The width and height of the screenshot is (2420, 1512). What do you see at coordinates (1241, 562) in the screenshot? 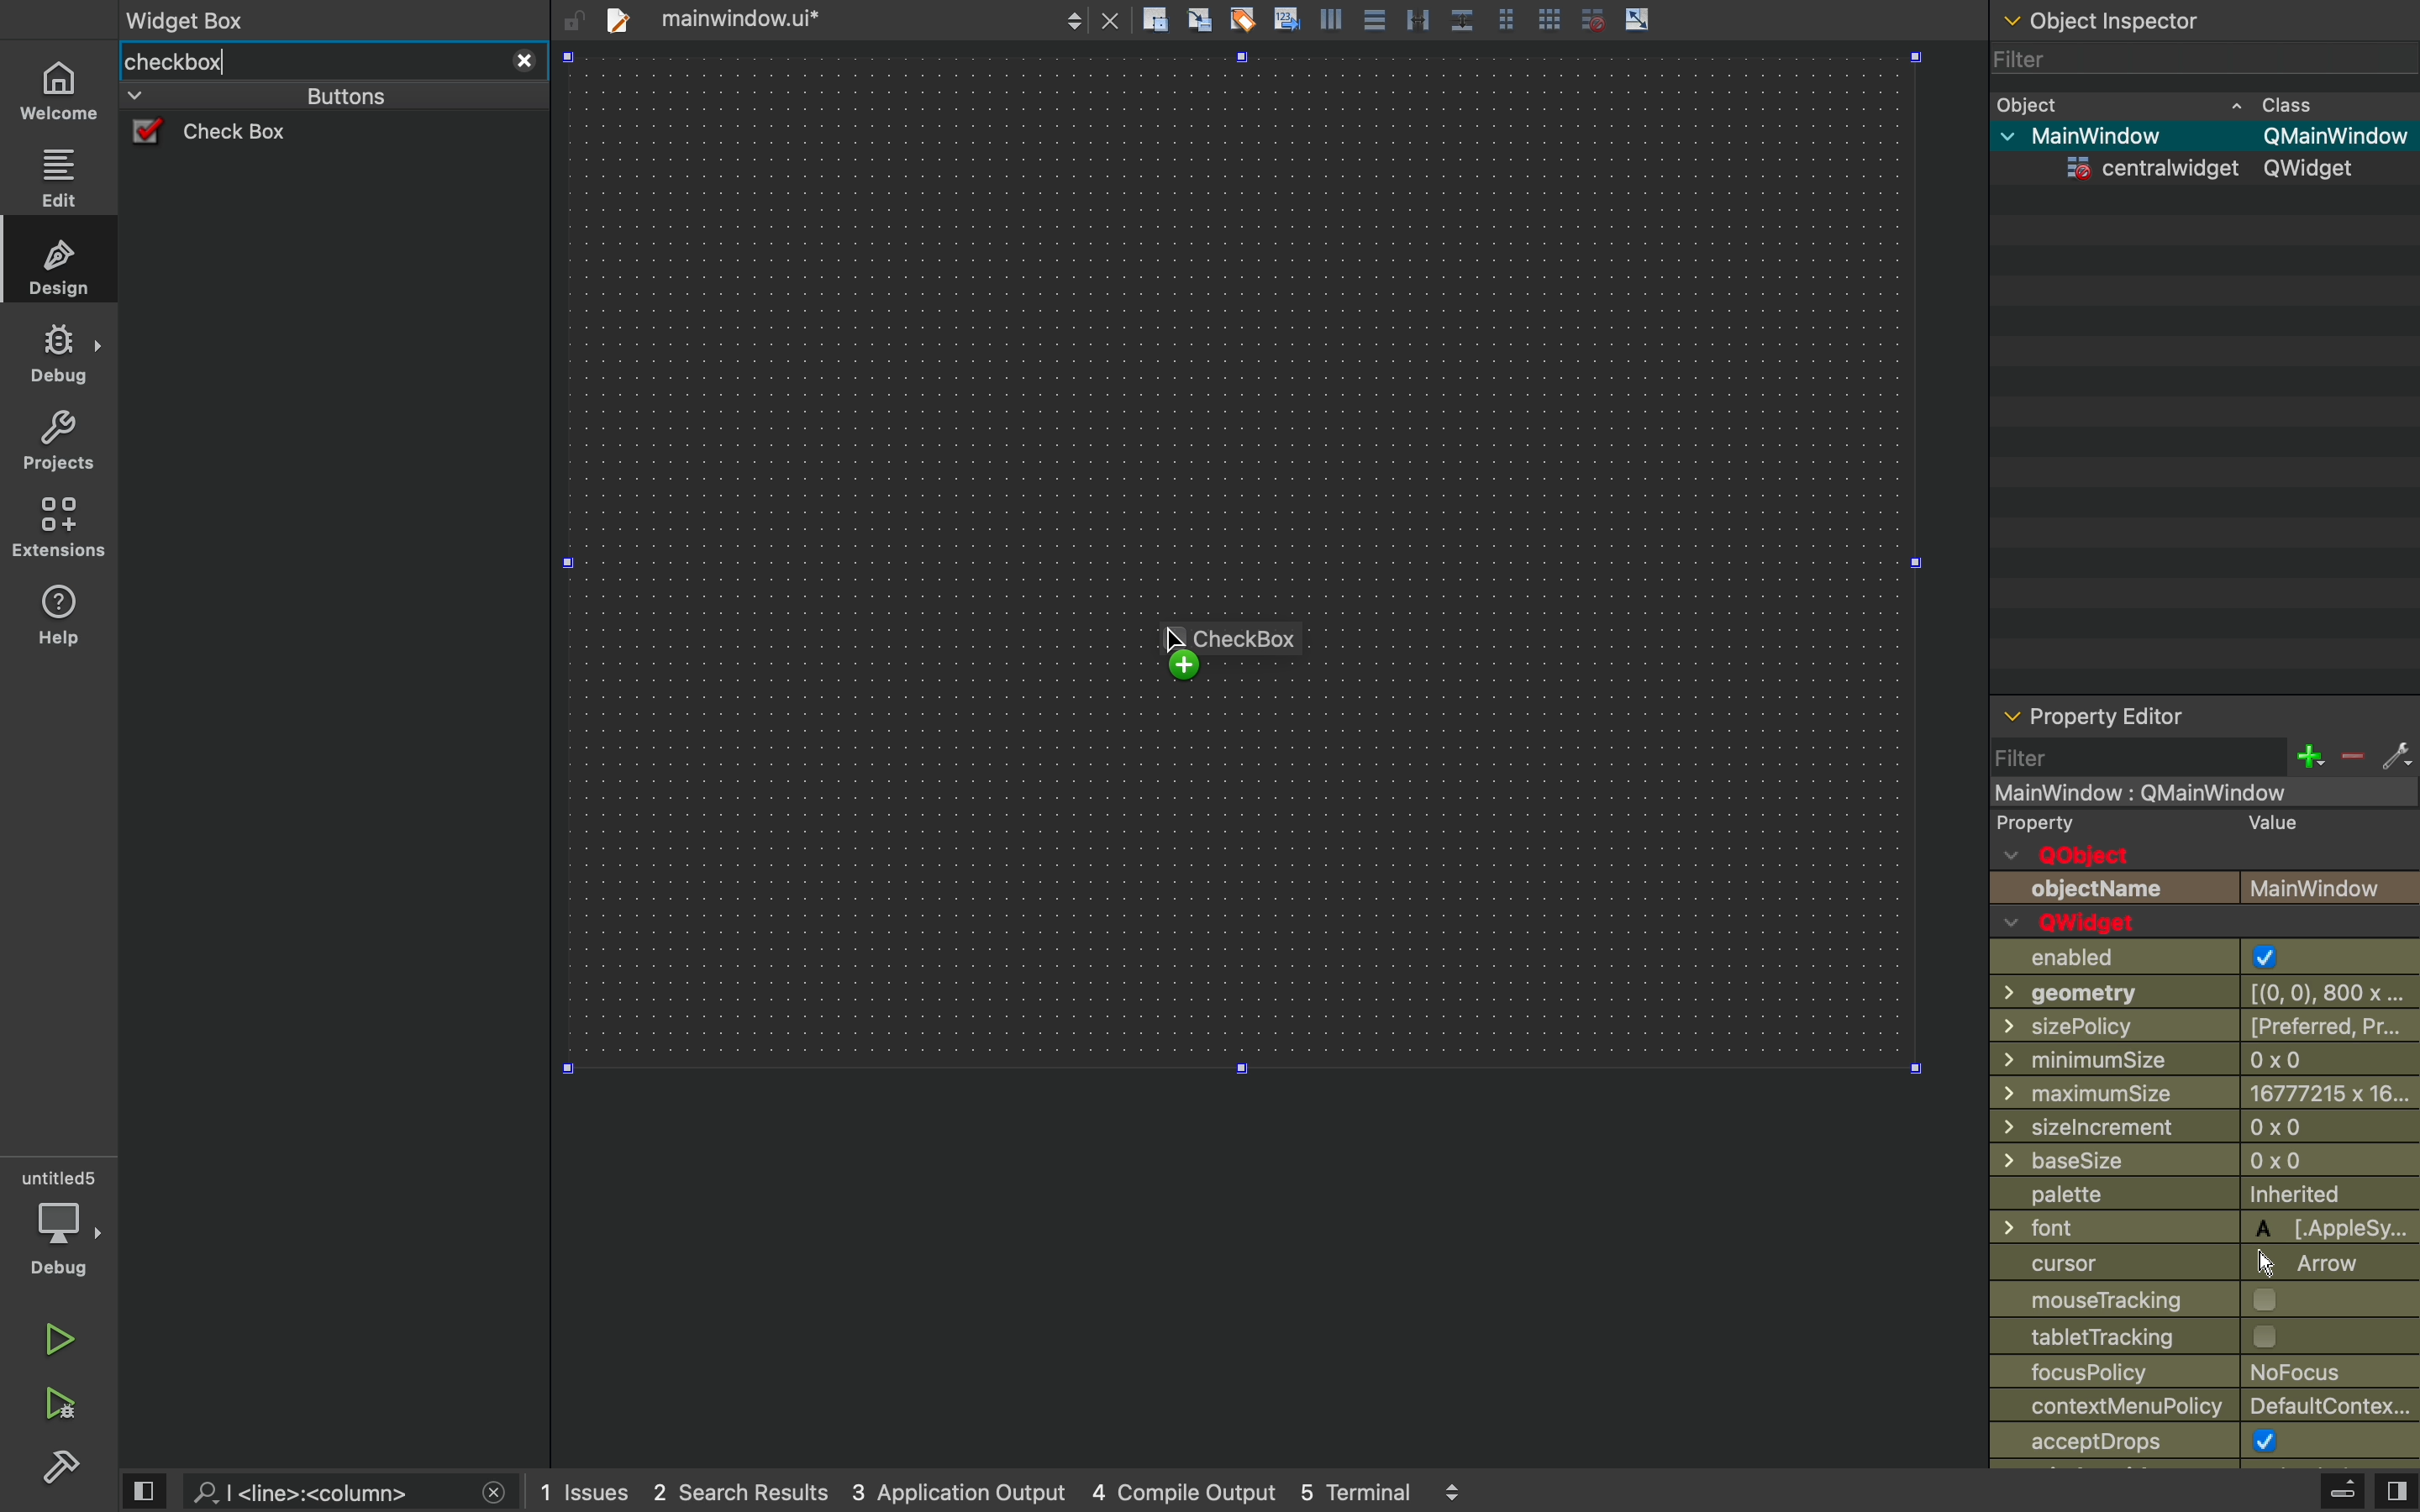
I see `design area` at bounding box center [1241, 562].